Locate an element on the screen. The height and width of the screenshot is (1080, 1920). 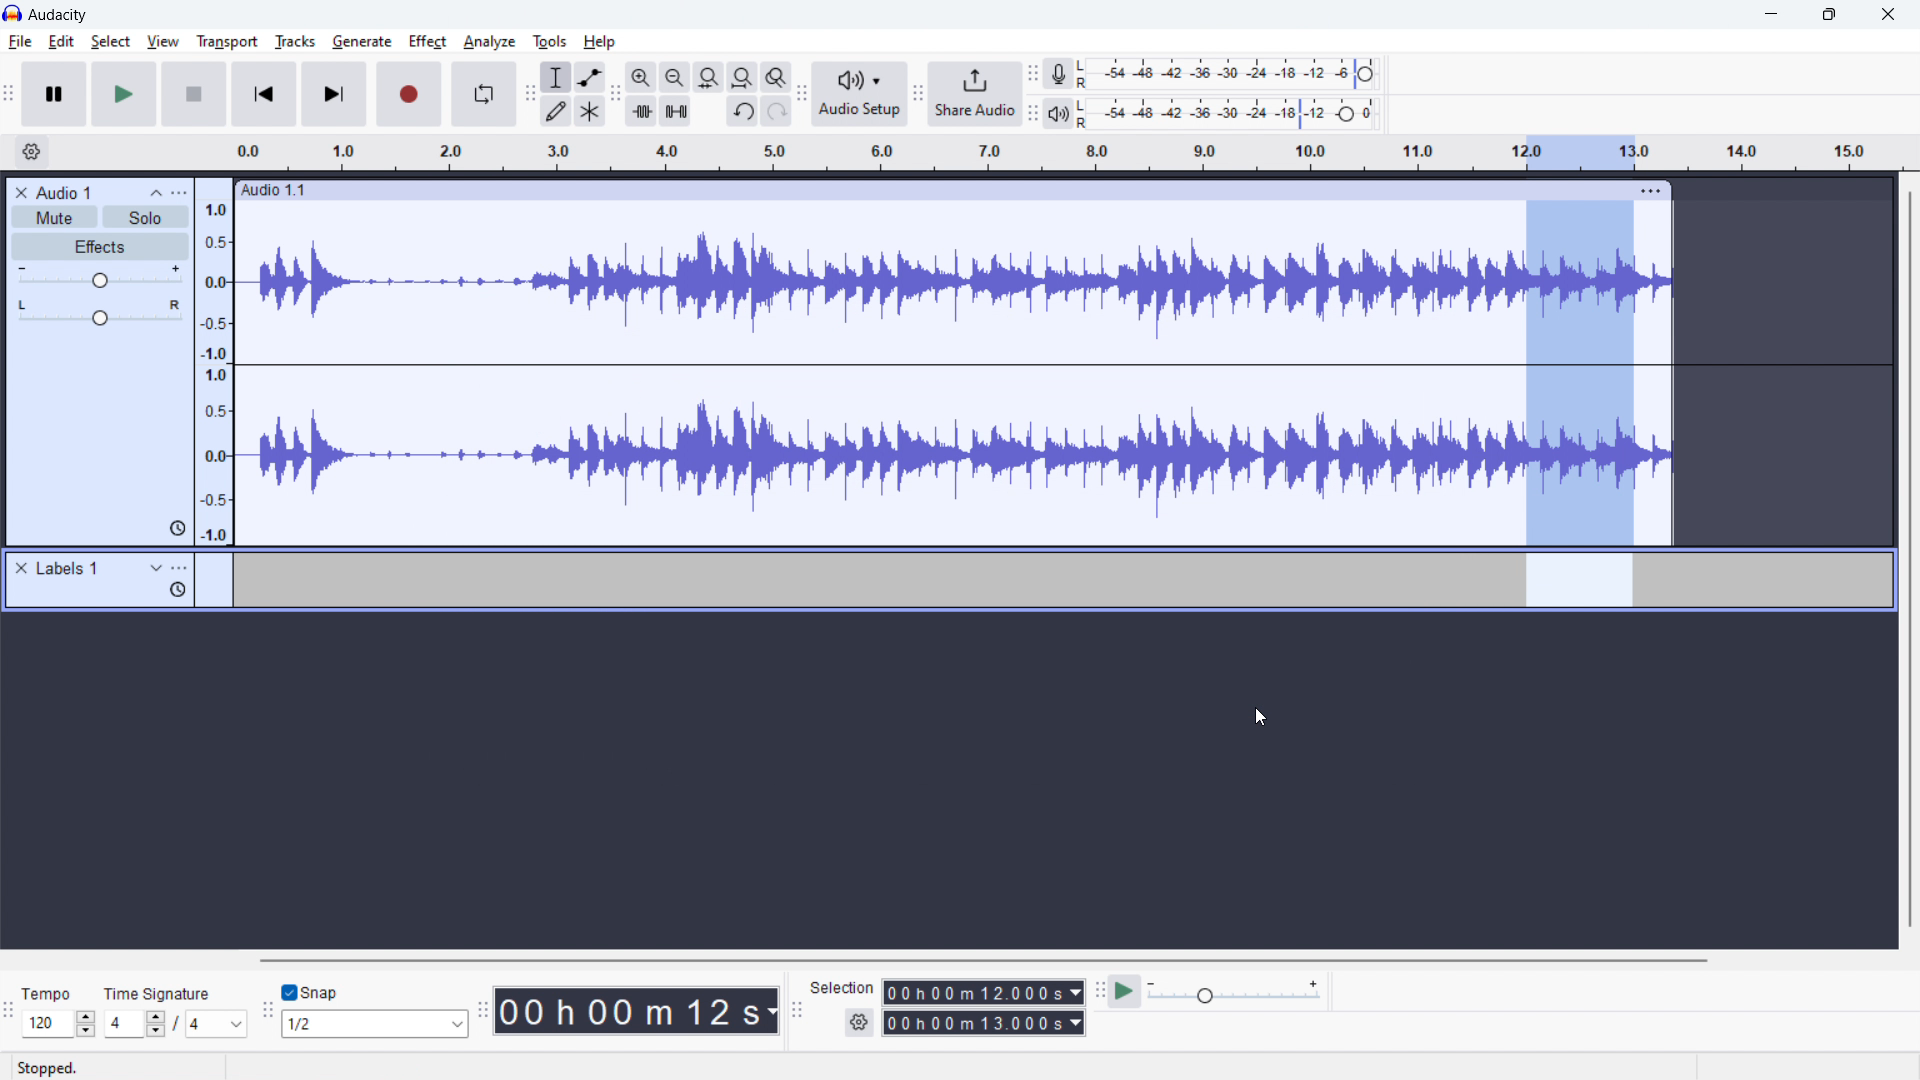
play at speed is located at coordinates (1124, 990).